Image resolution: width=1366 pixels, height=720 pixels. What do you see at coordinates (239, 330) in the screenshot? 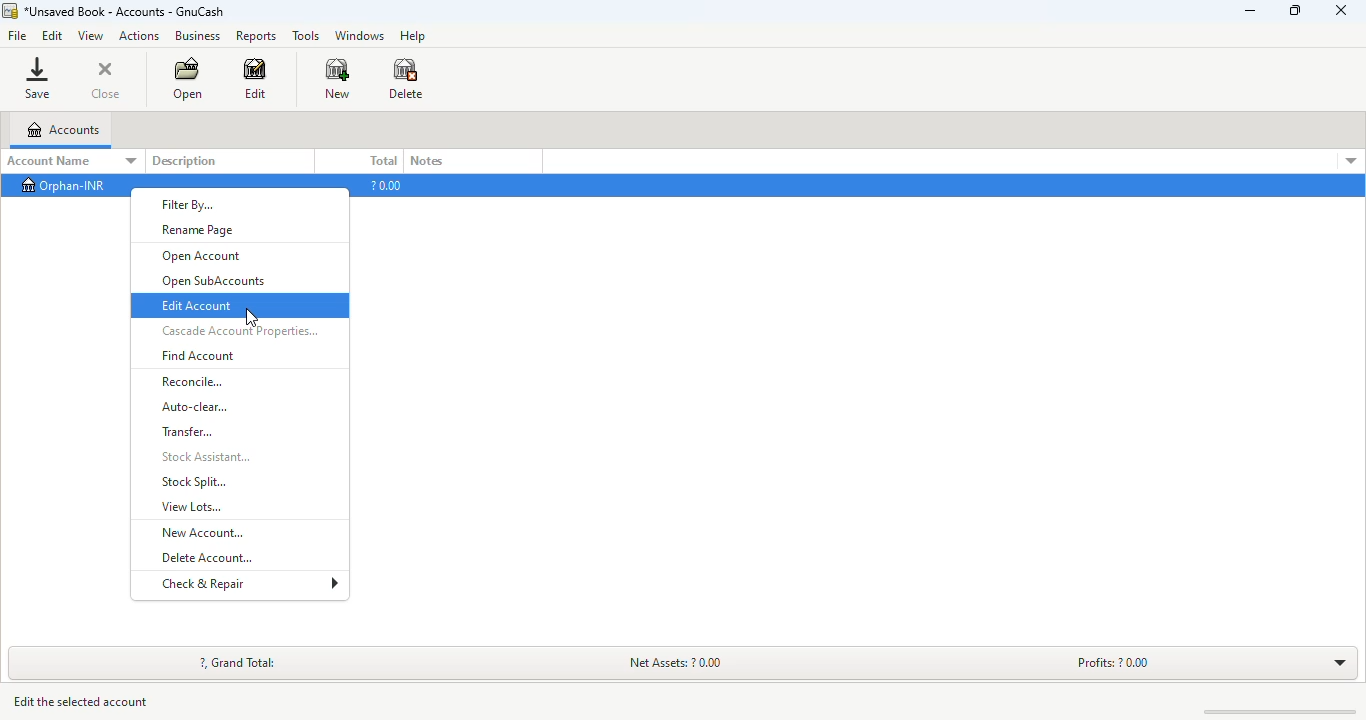
I see `cascade account properties` at bounding box center [239, 330].